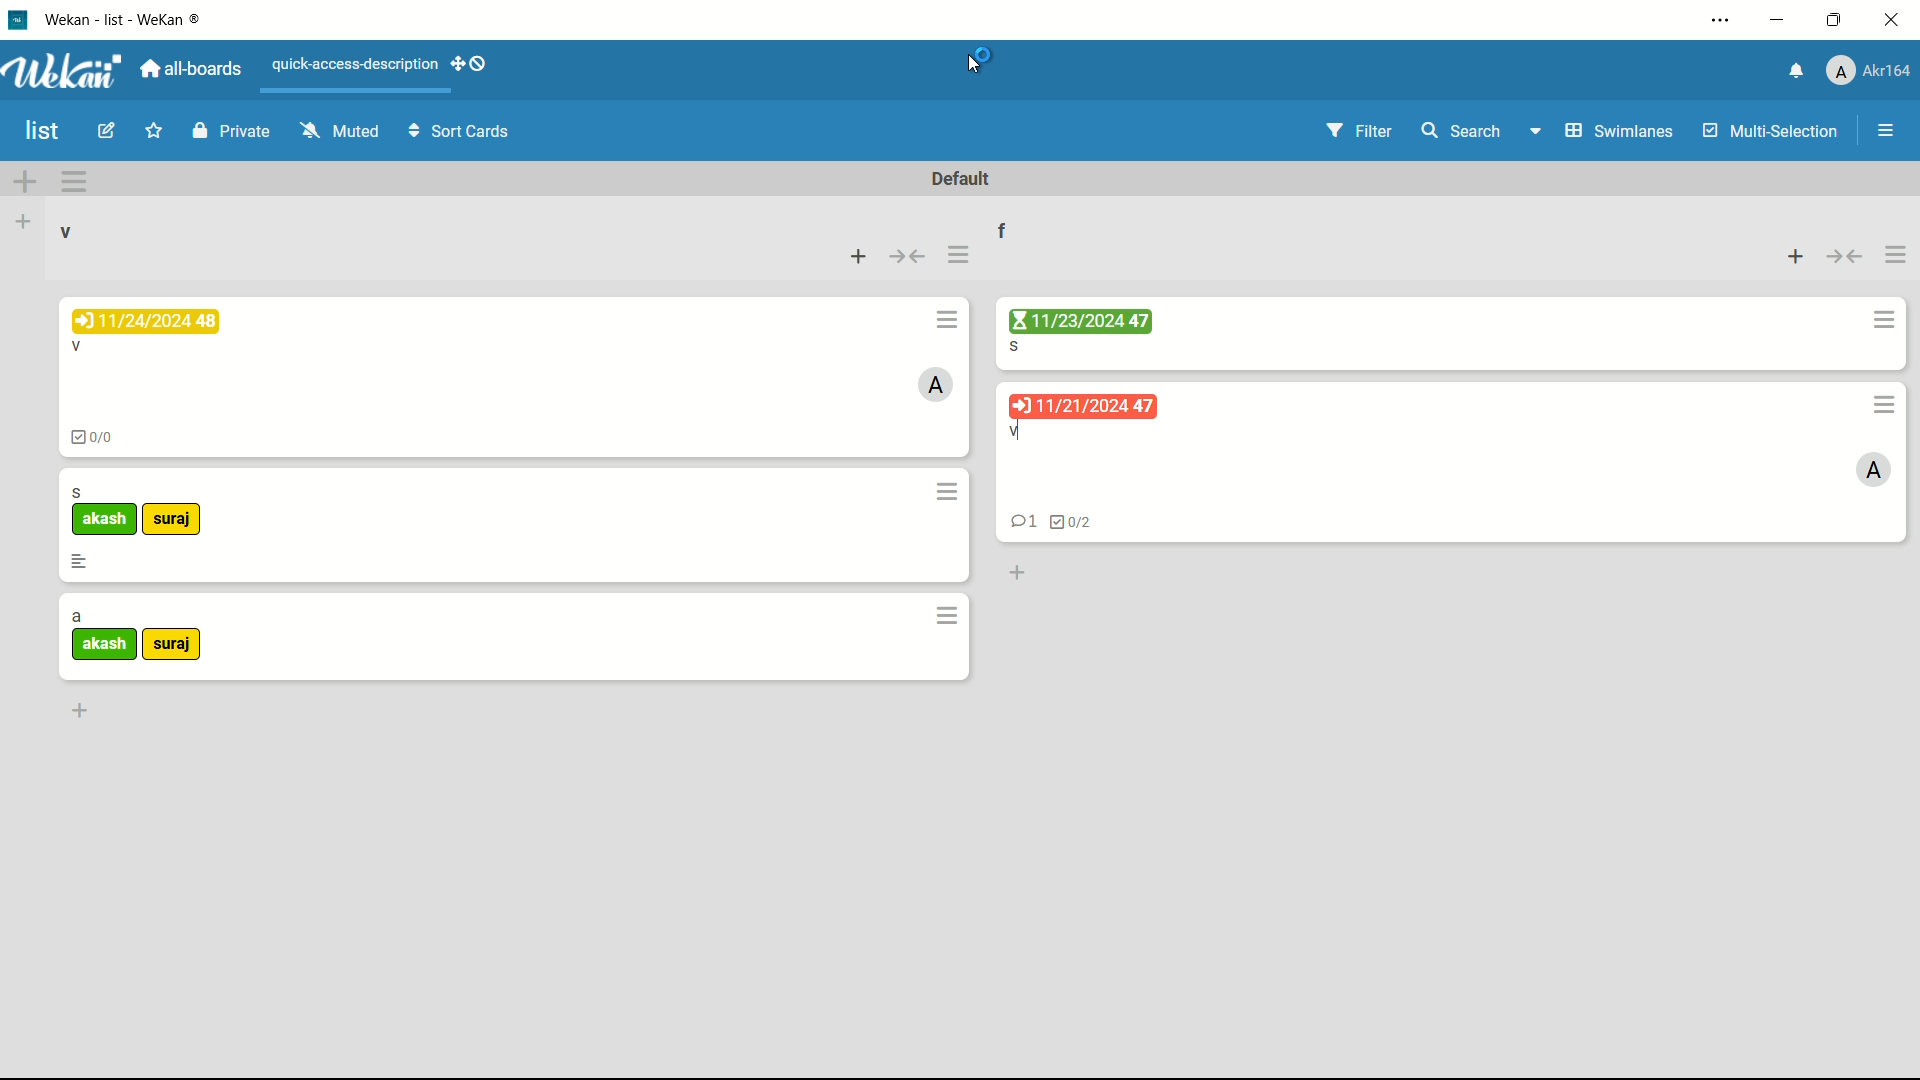 This screenshot has height=1080, width=1920. What do you see at coordinates (963, 180) in the screenshot?
I see `default` at bounding box center [963, 180].